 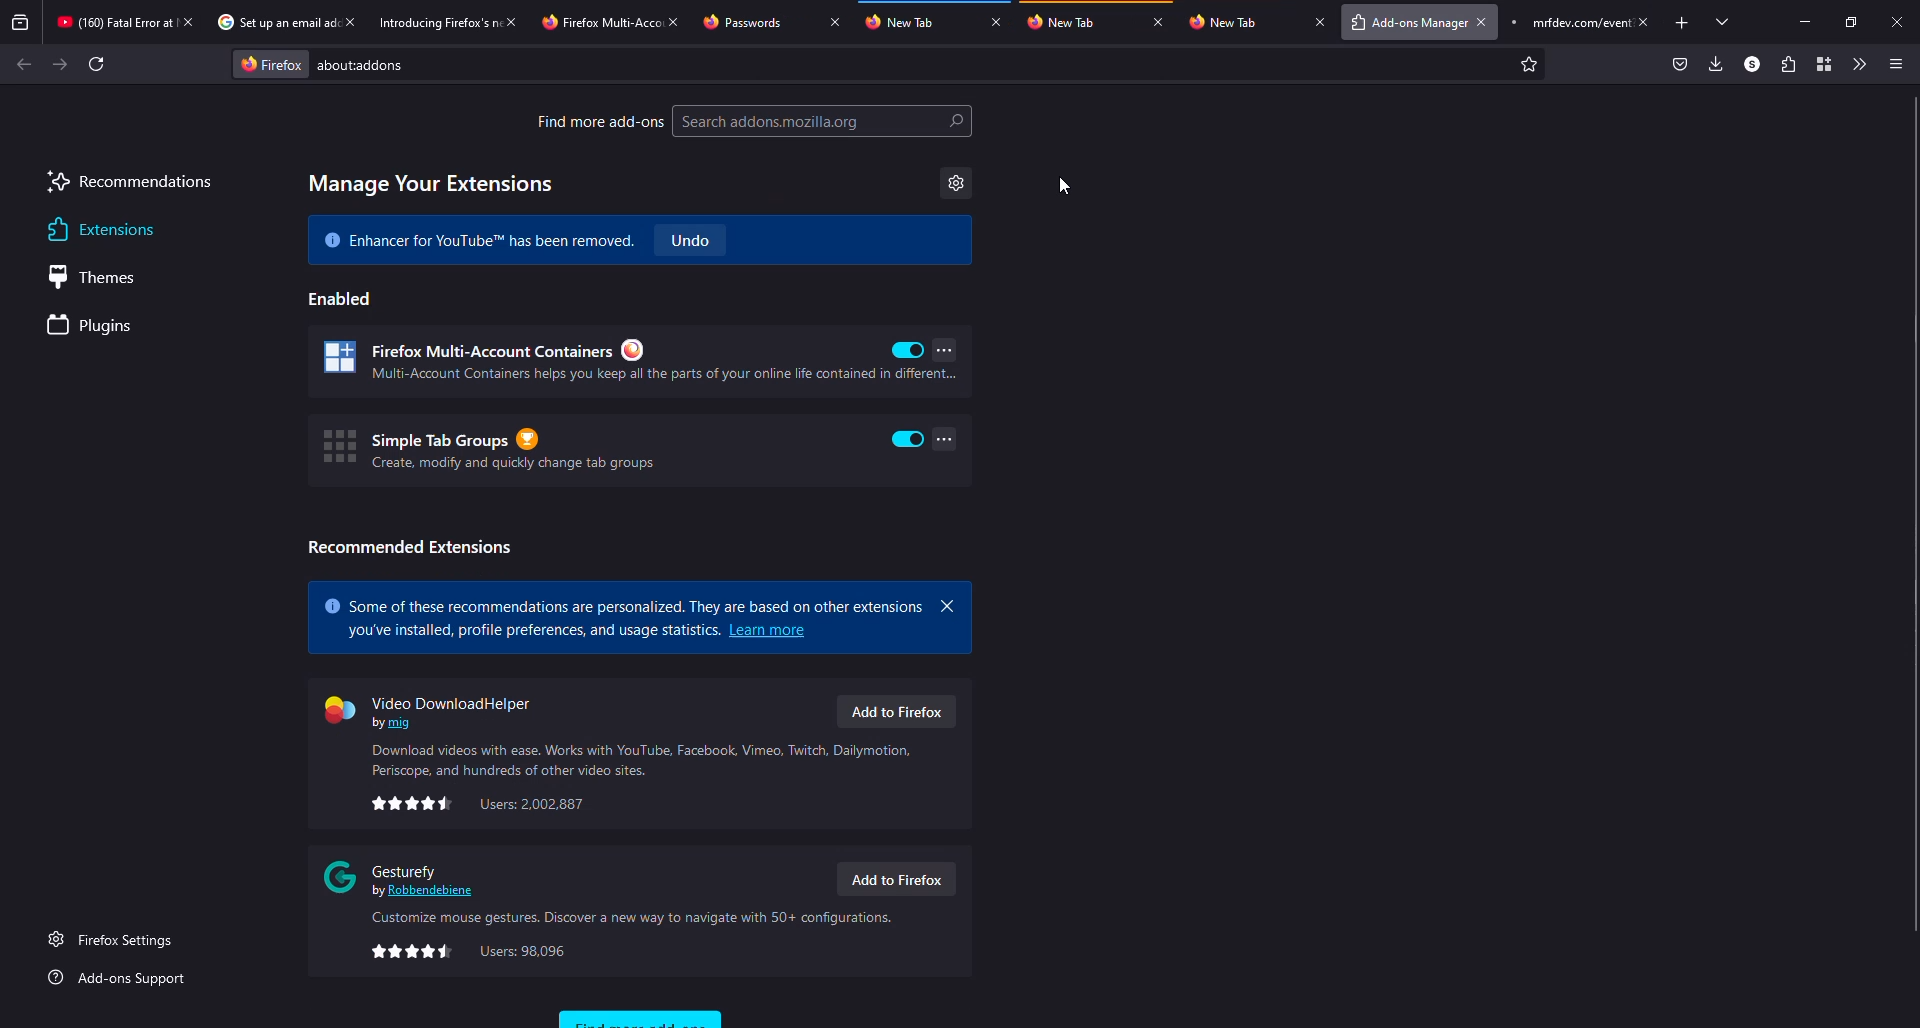 I want to click on Add current page to favorite, so click(x=1529, y=64).